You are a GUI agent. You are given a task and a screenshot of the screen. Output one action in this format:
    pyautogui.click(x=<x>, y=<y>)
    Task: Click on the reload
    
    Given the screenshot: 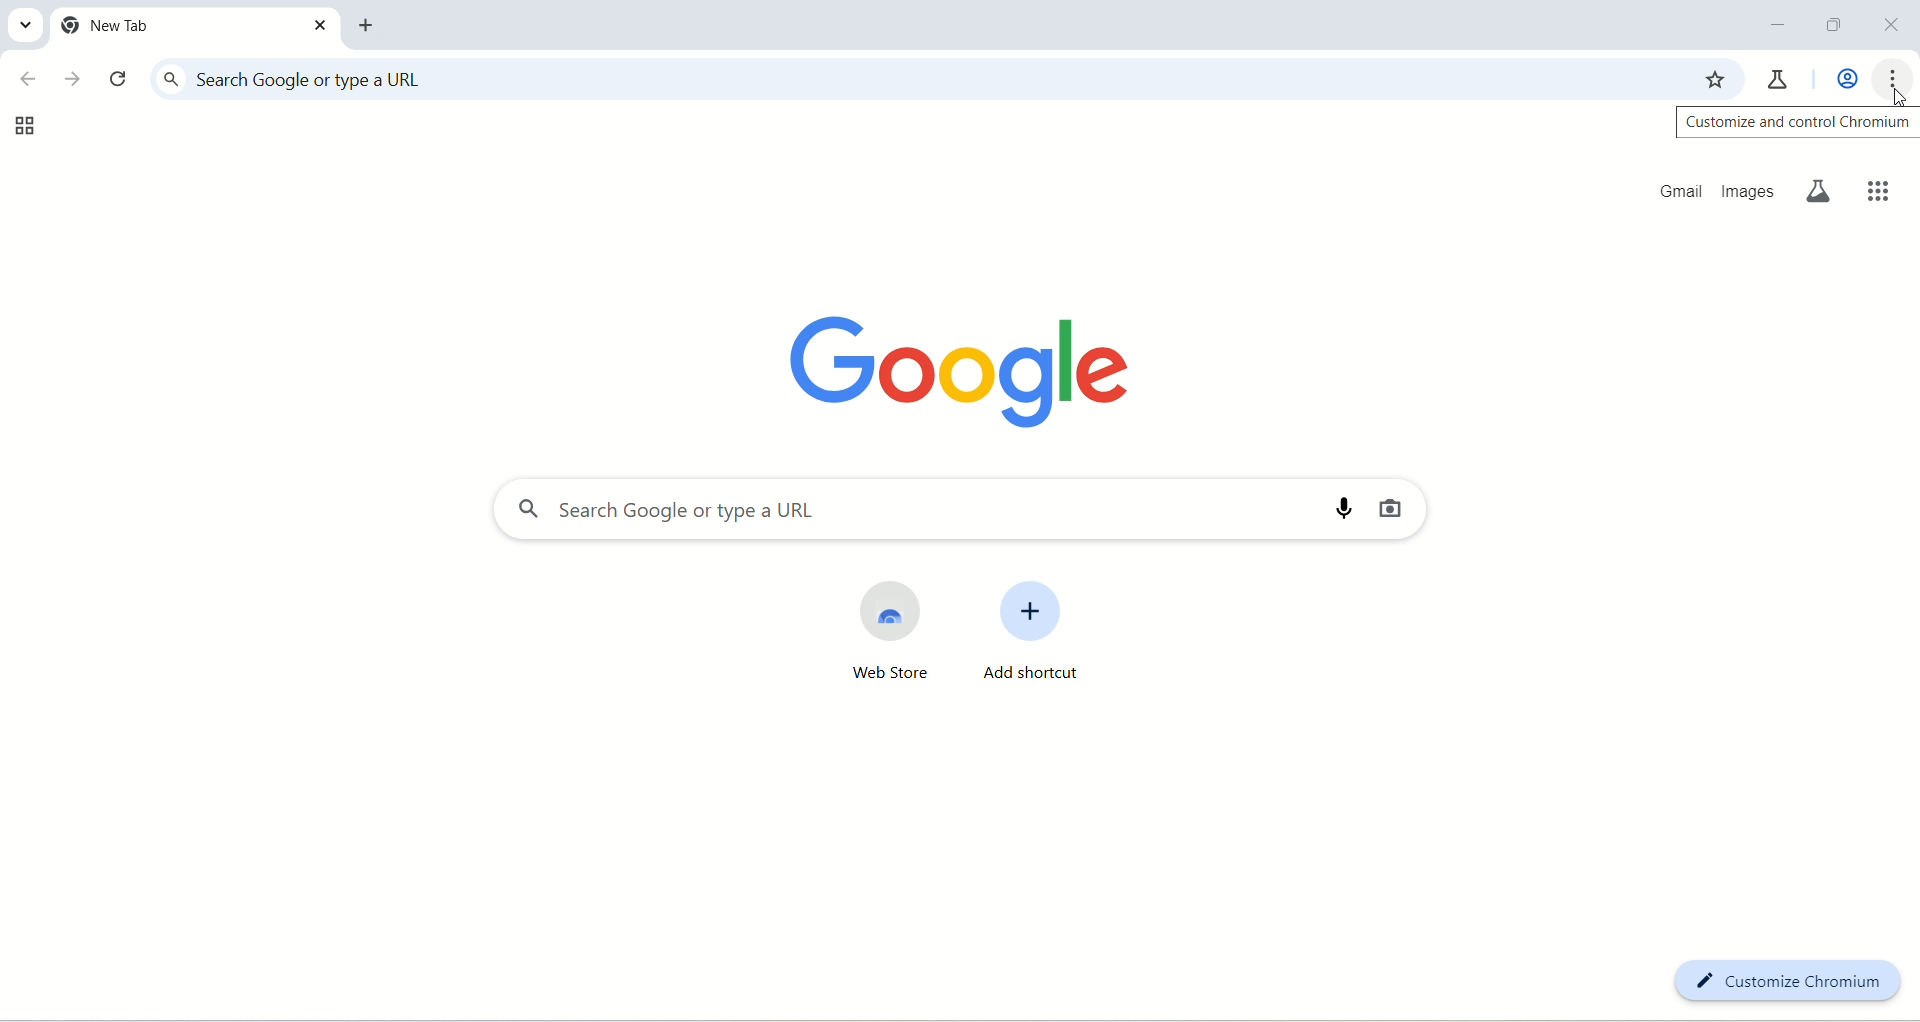 What is the action you would take?
    pyautogui.click(x=118, y=80)
    